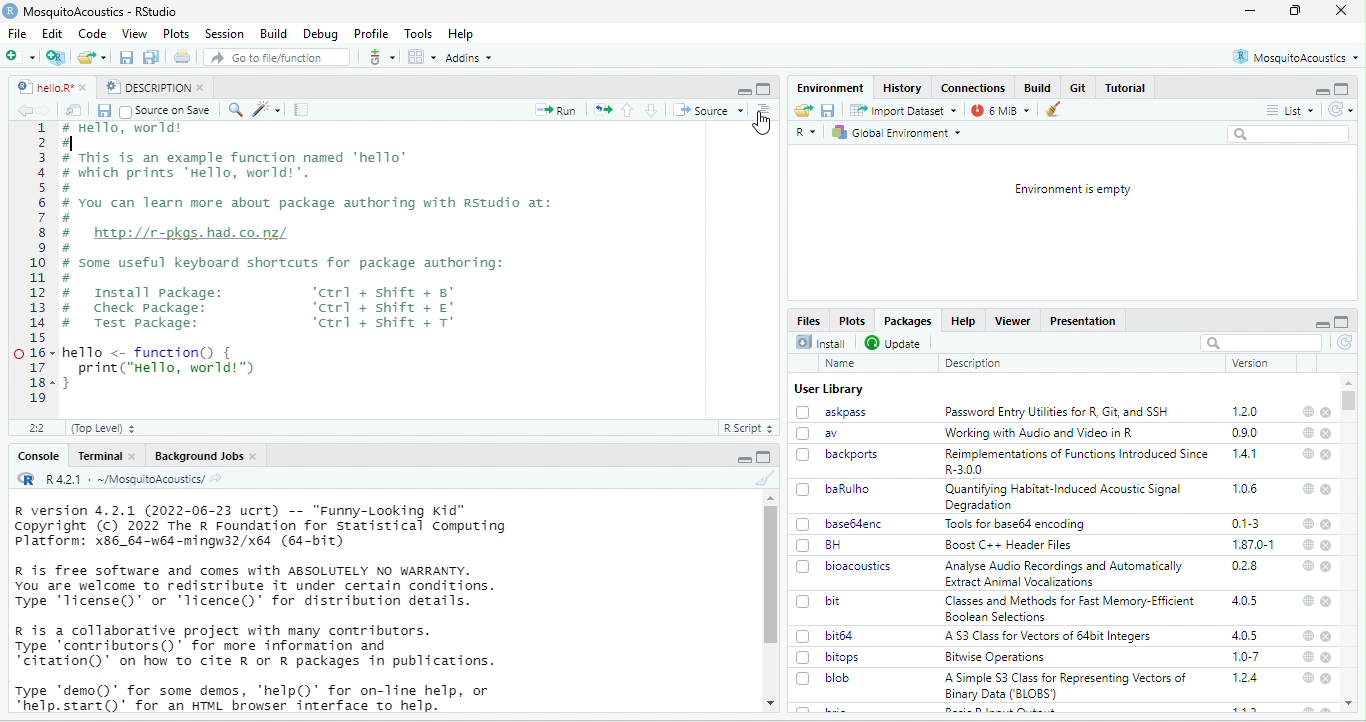 Image resolution: width=1366 pixels, height=722 pixels. Describe the element at coordinates (840, 363) in the screenshot. I see `Name` at that location.